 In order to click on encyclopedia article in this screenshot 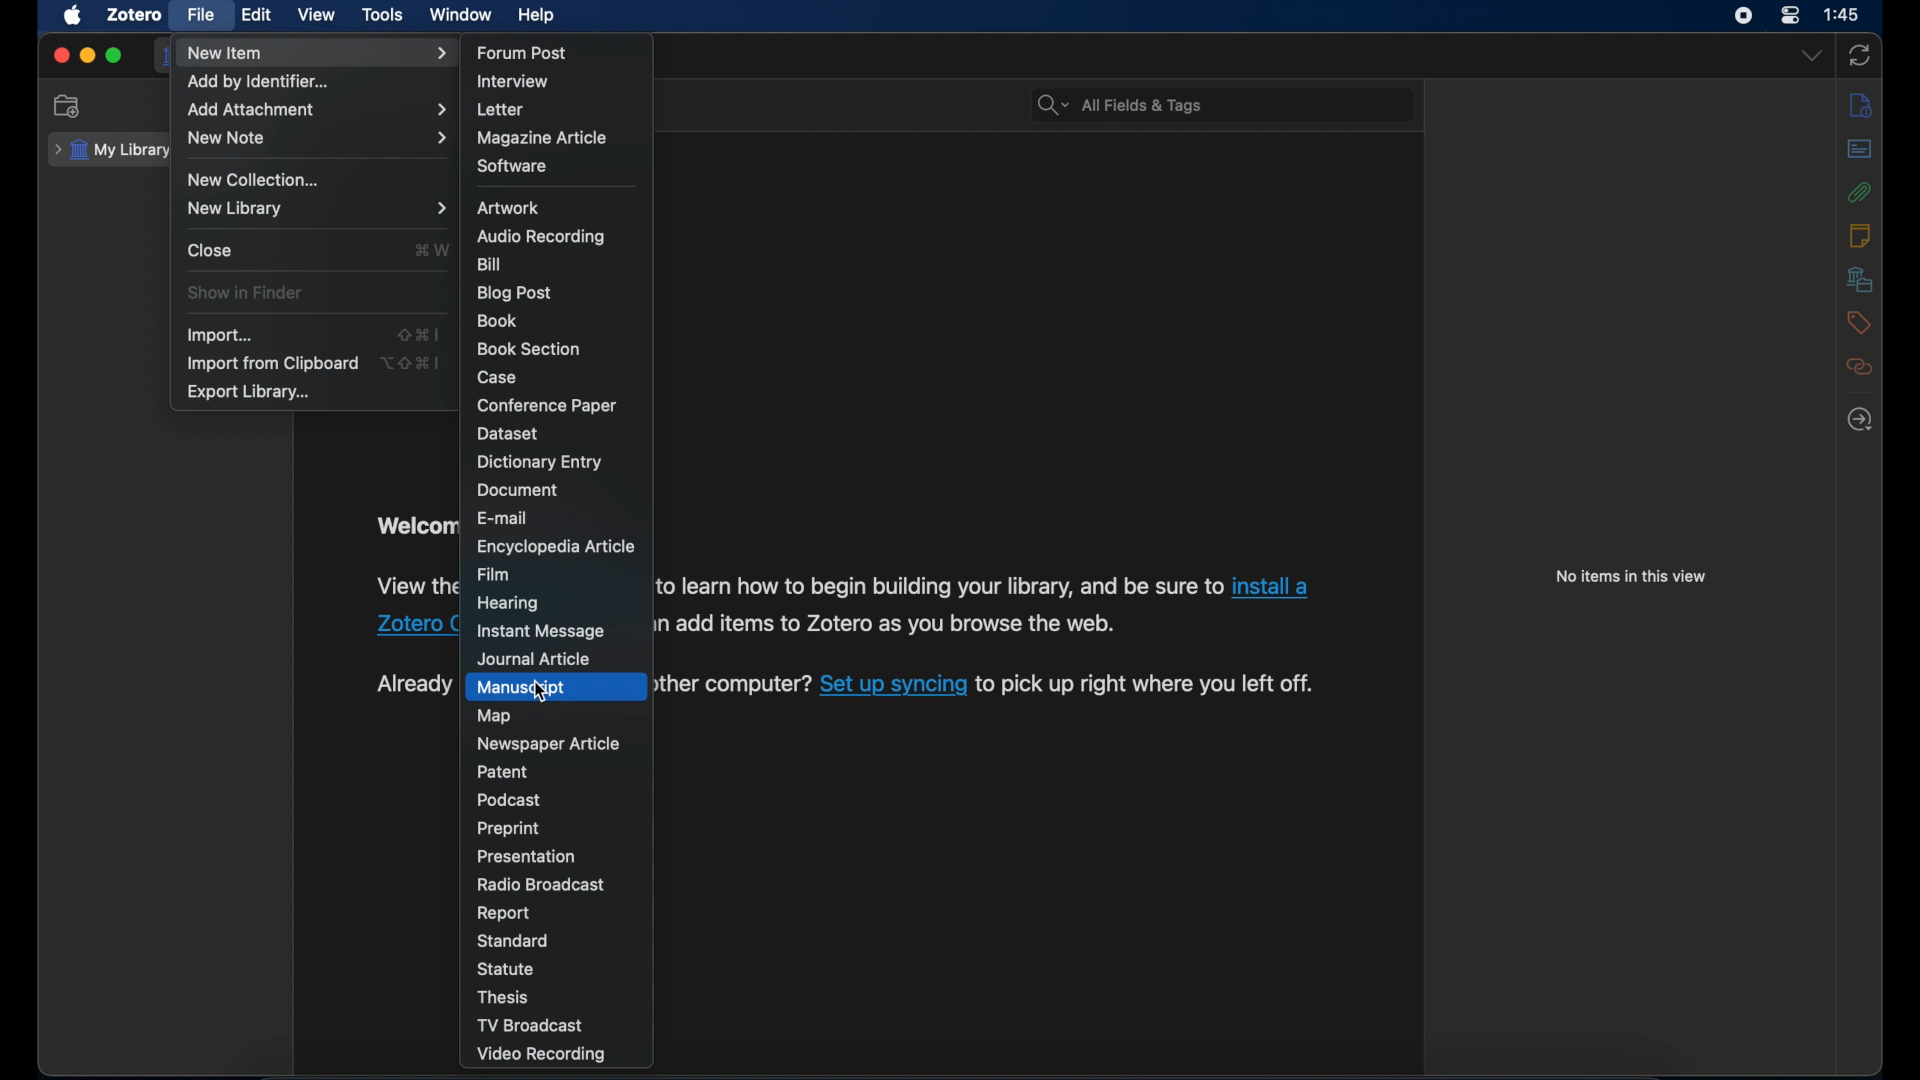, I will do `click(557, 547)`.